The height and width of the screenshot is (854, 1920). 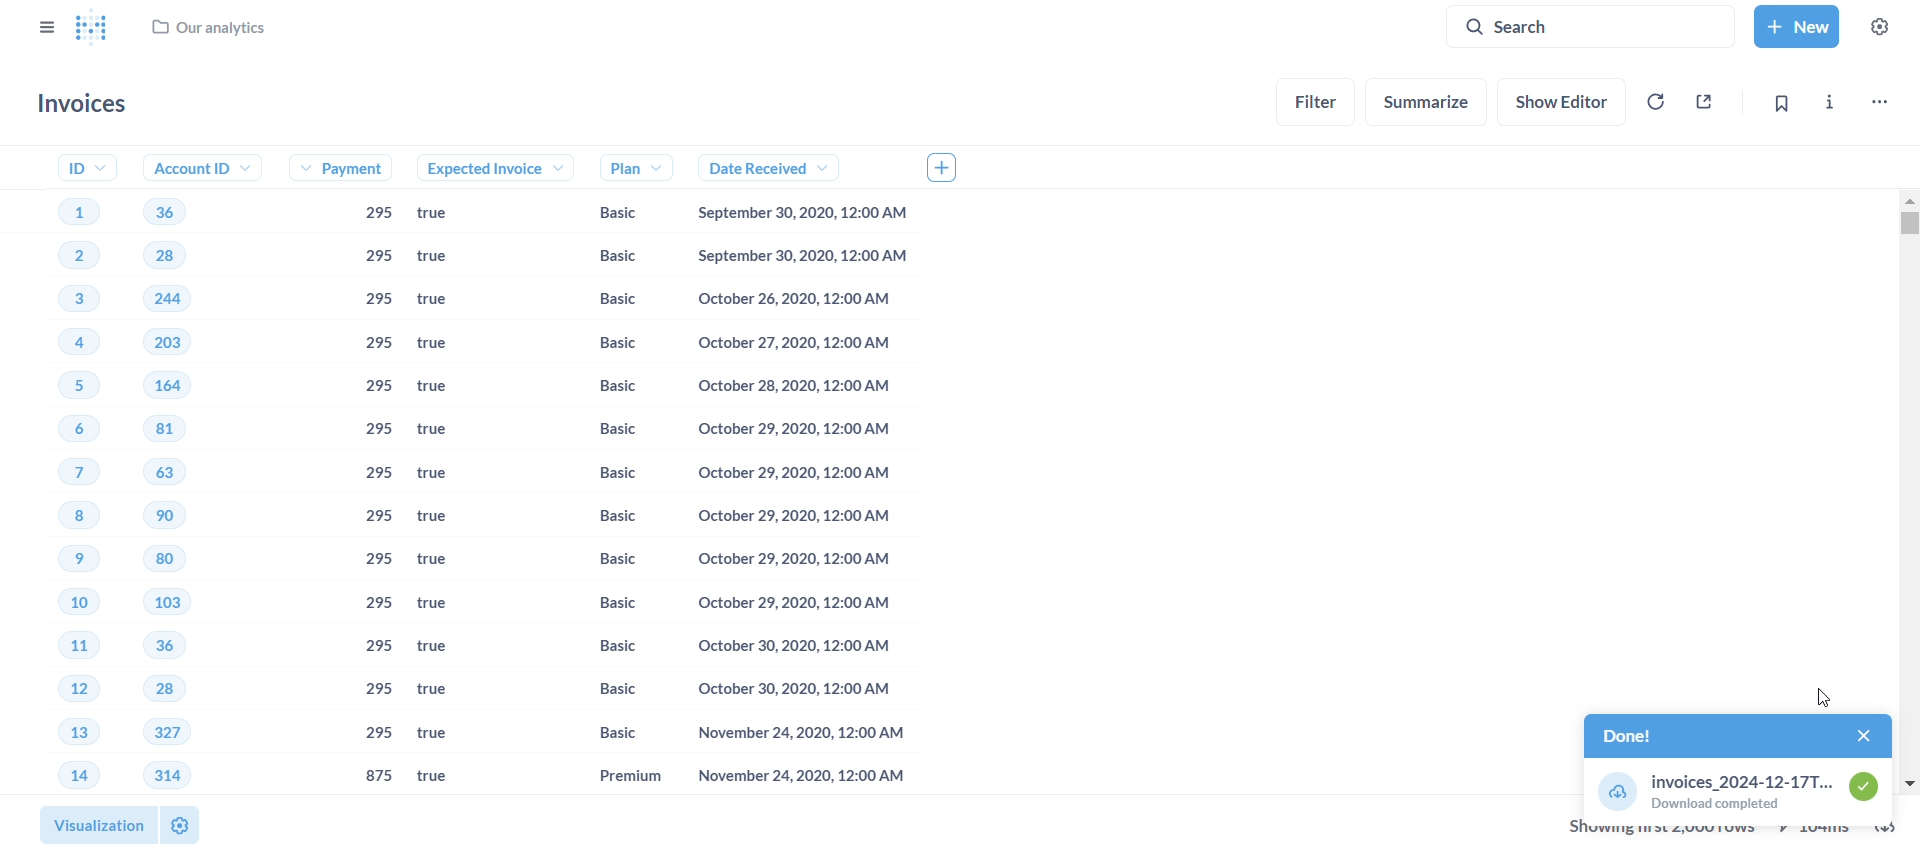 I want to click on payment, so click(x=349, y=170).